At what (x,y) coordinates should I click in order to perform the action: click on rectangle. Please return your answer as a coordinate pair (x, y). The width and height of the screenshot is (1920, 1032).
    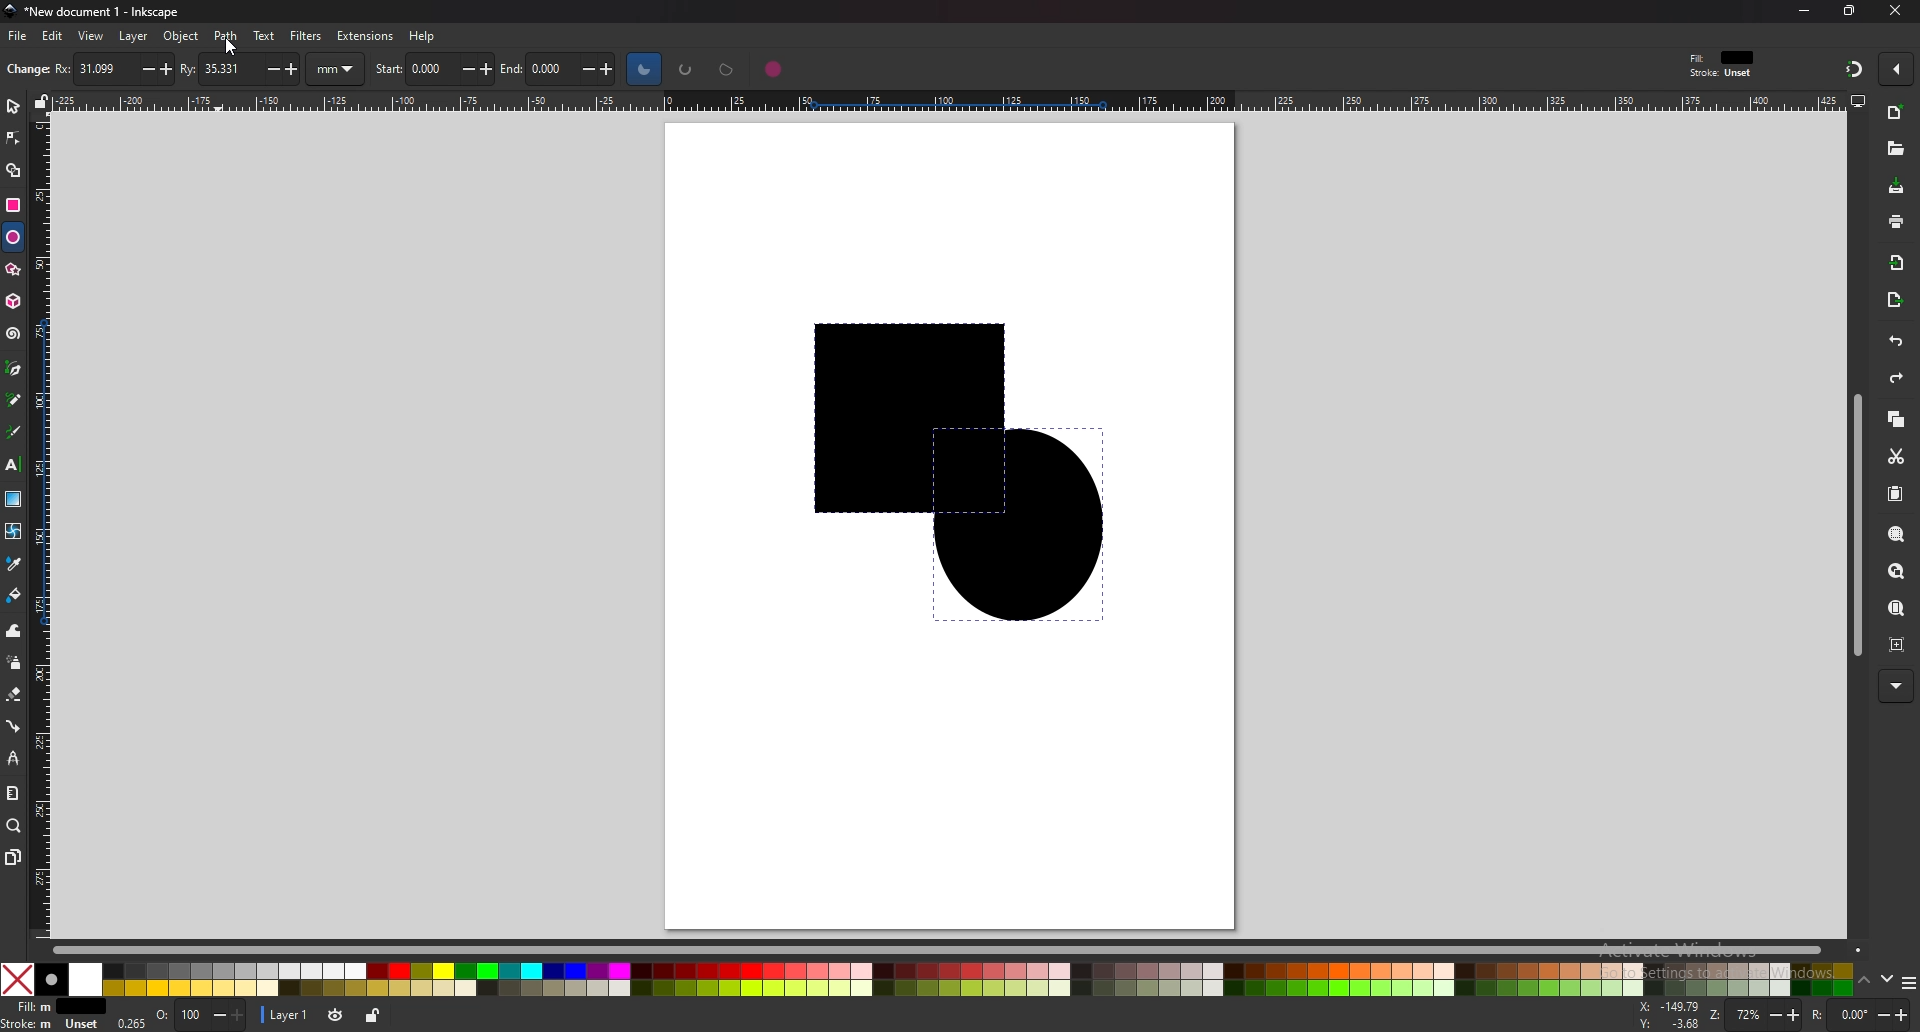
    Looking at the image, I should click on (14, 203).